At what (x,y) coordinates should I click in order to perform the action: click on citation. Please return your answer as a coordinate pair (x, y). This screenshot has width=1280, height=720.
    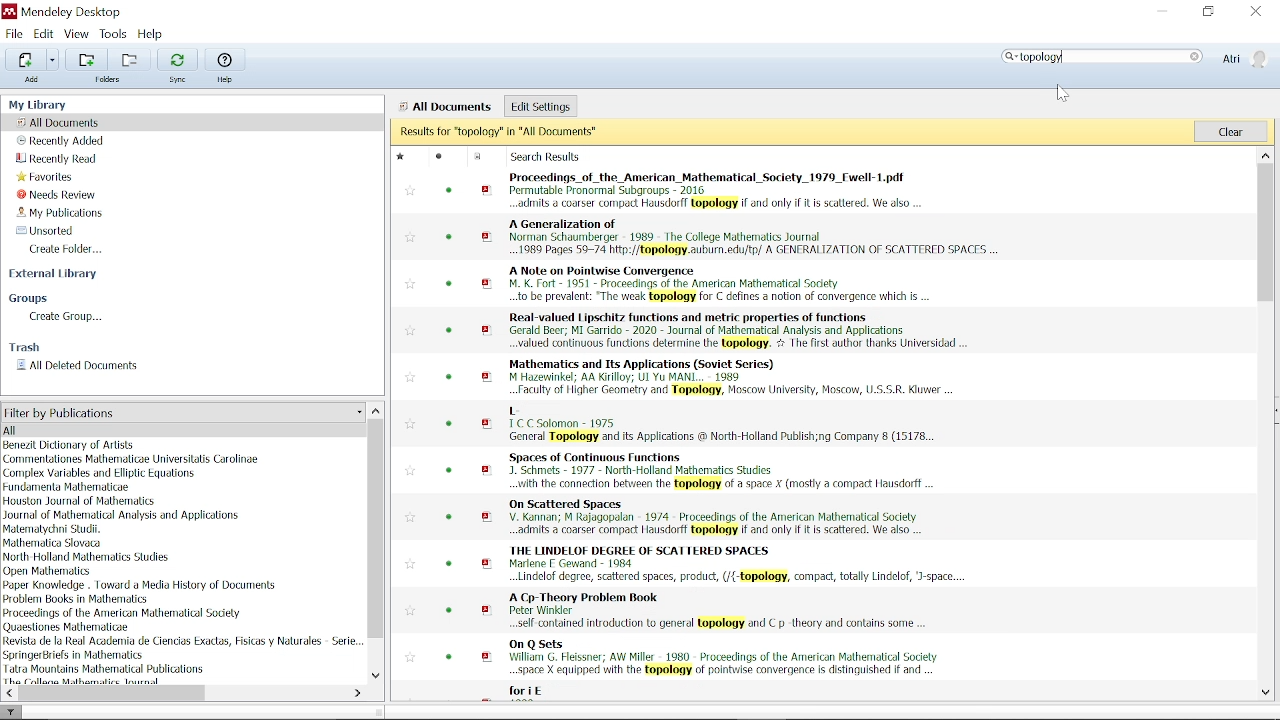
    Looking at the image, I should click on (721, 190).